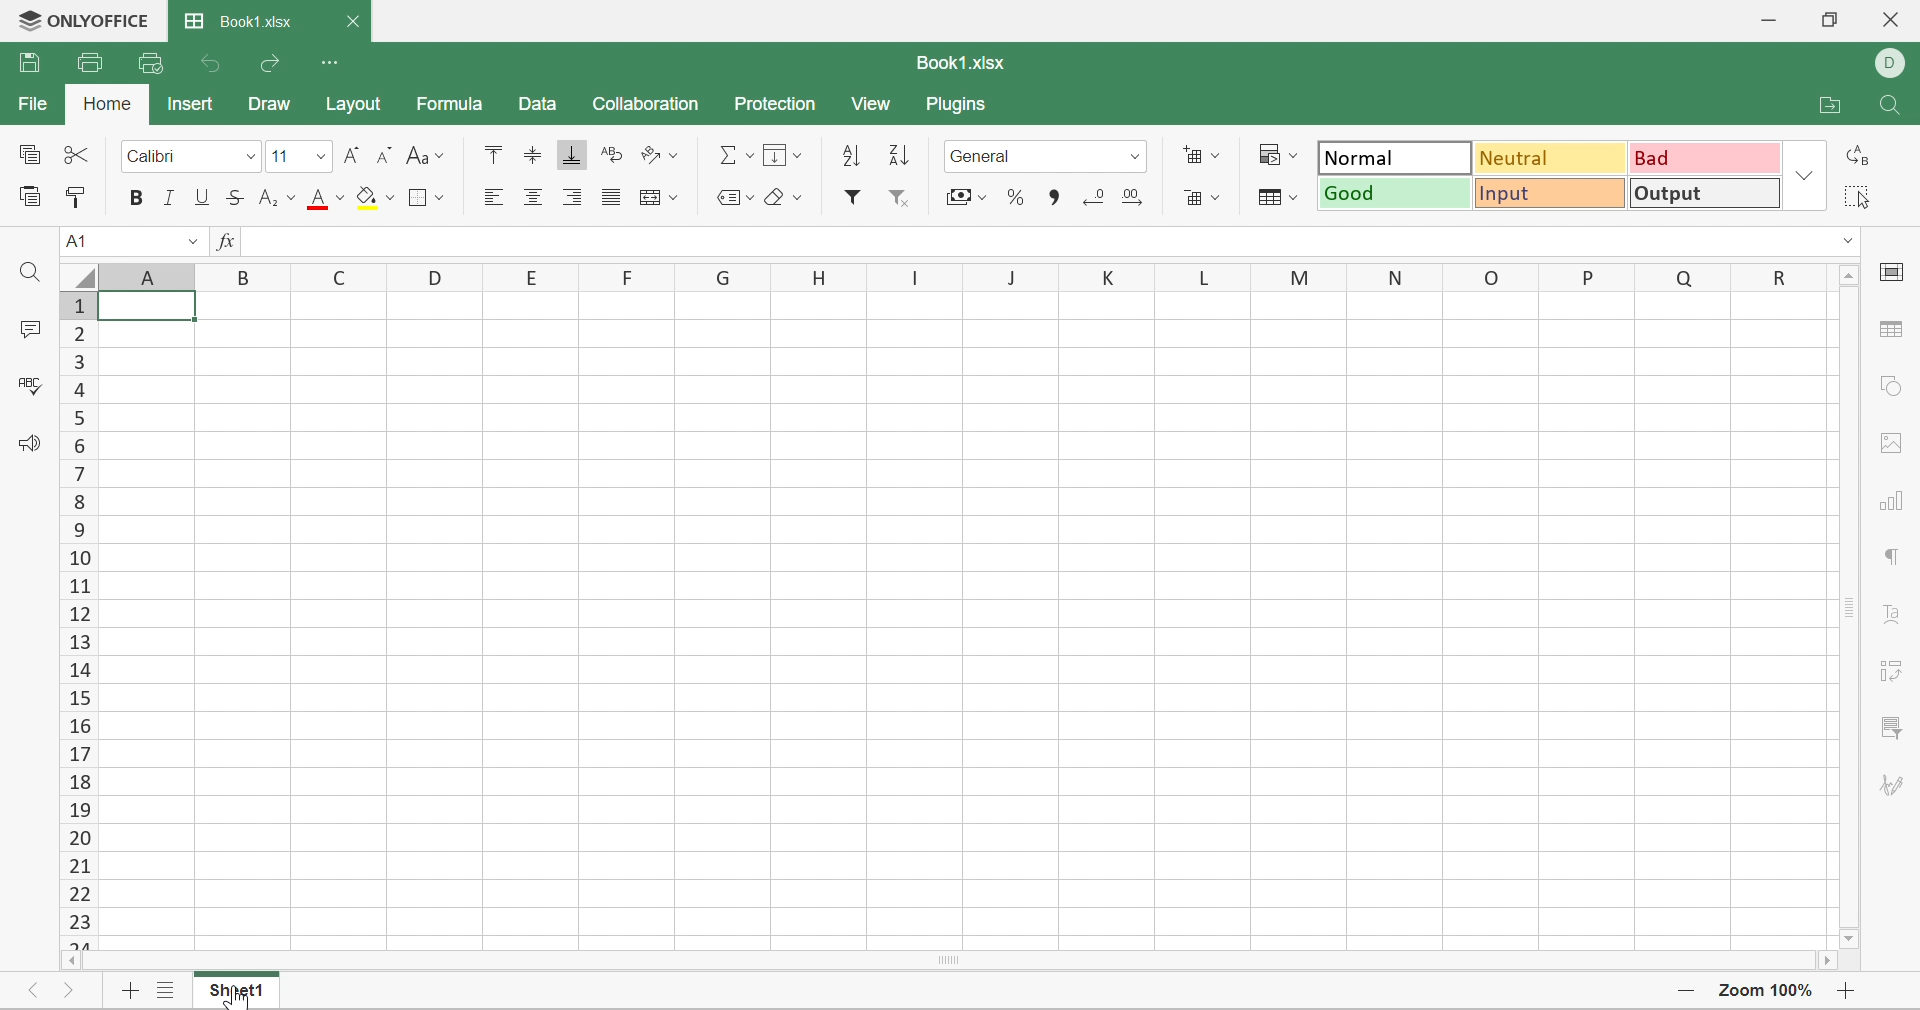  Describe the element at coordinates (169, 992) in the screenshot. I see `List of sheets` at that location.